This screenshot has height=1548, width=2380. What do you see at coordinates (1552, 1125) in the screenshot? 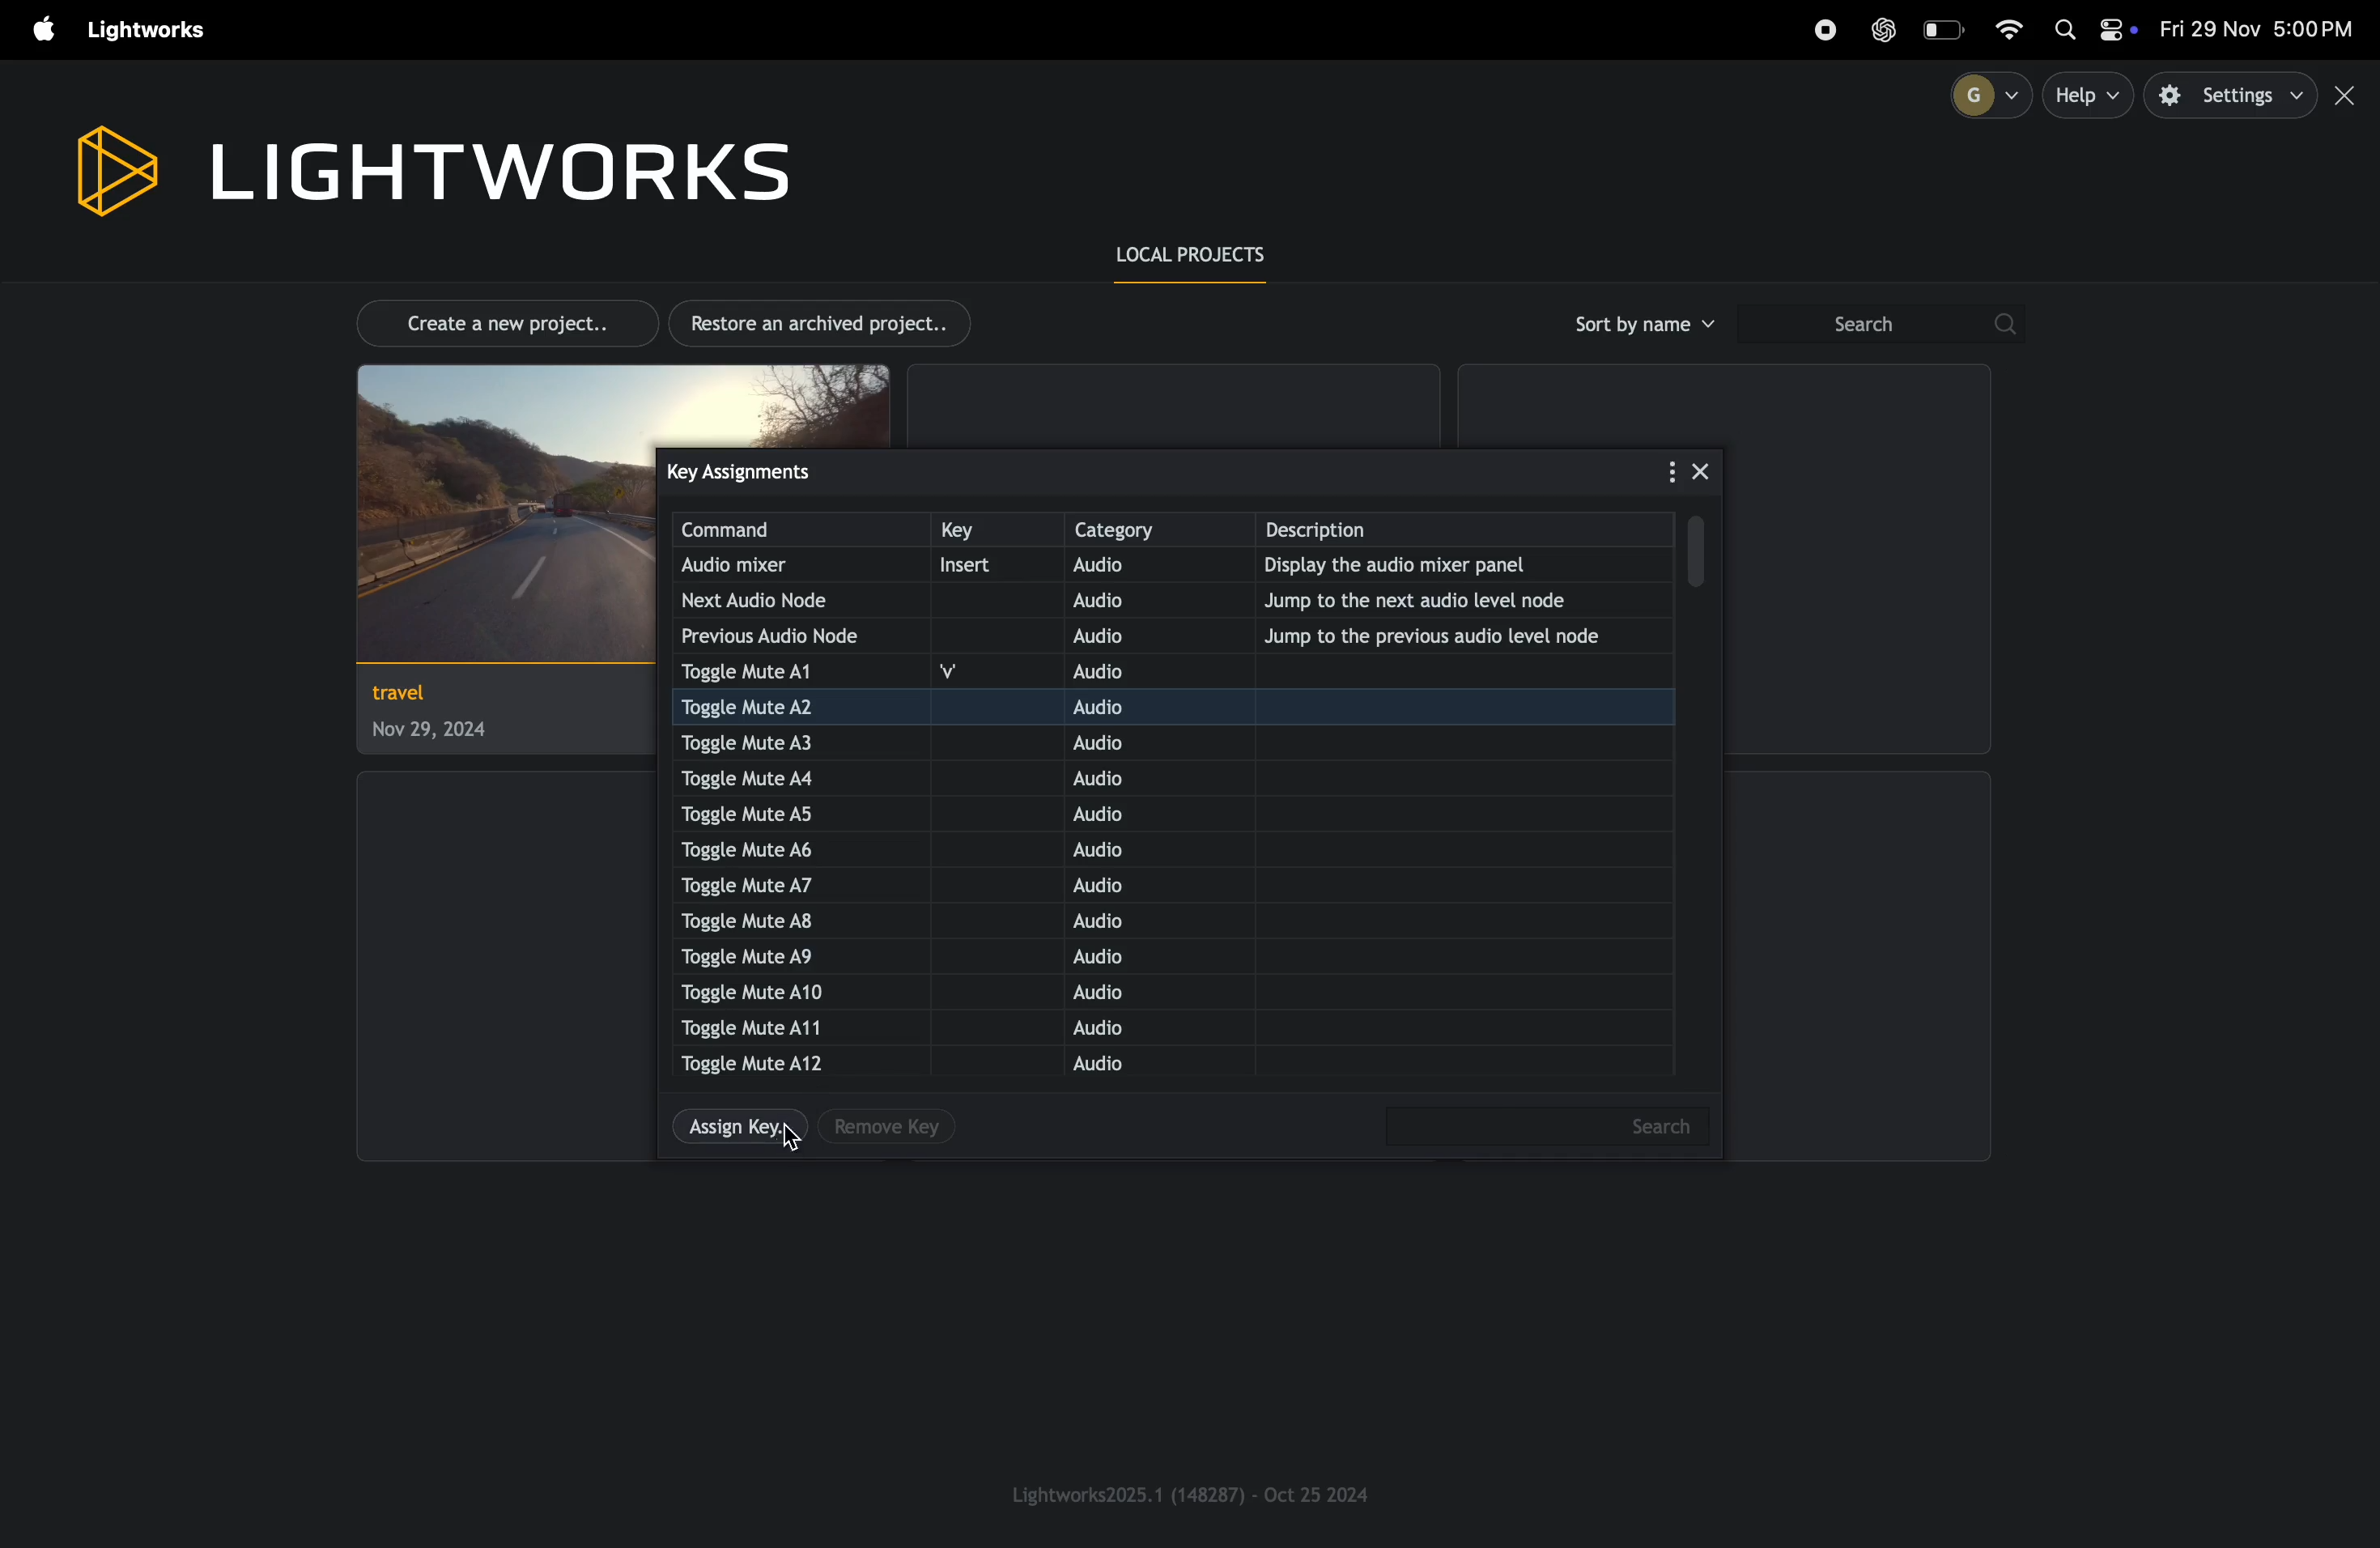
I see `search` at bounding box center [1552, 1125].